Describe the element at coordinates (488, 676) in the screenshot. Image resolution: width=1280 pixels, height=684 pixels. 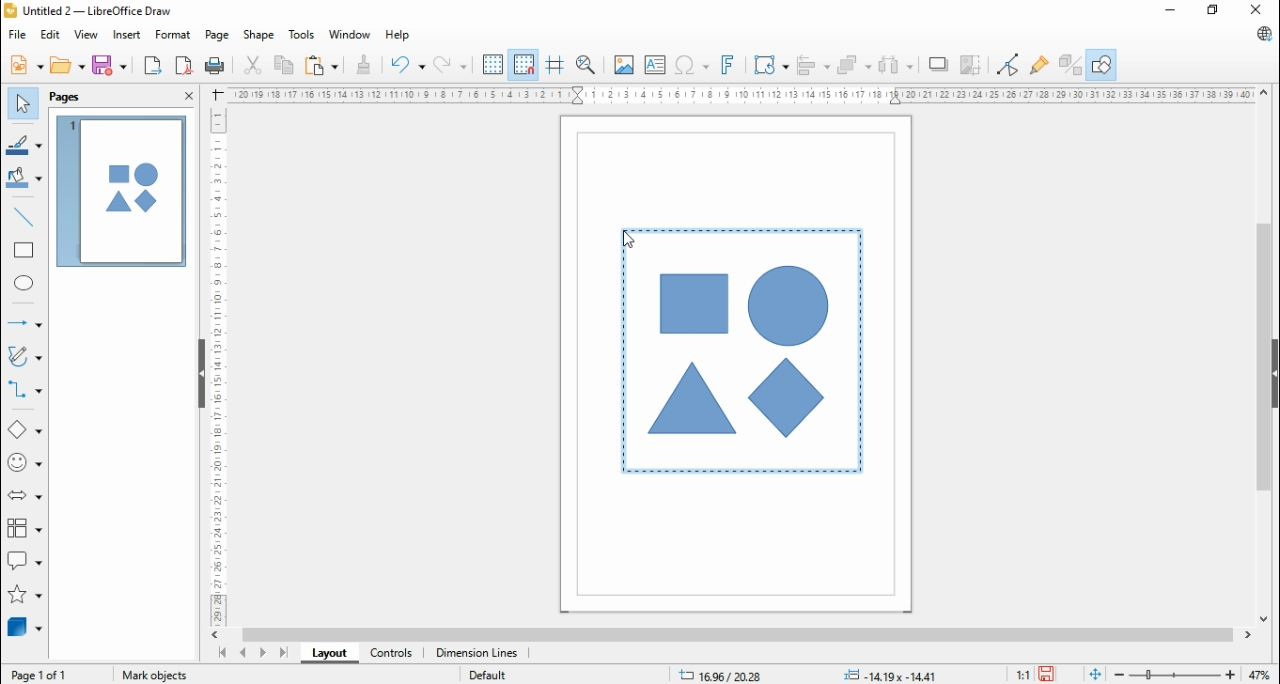
I see `default` at that location.